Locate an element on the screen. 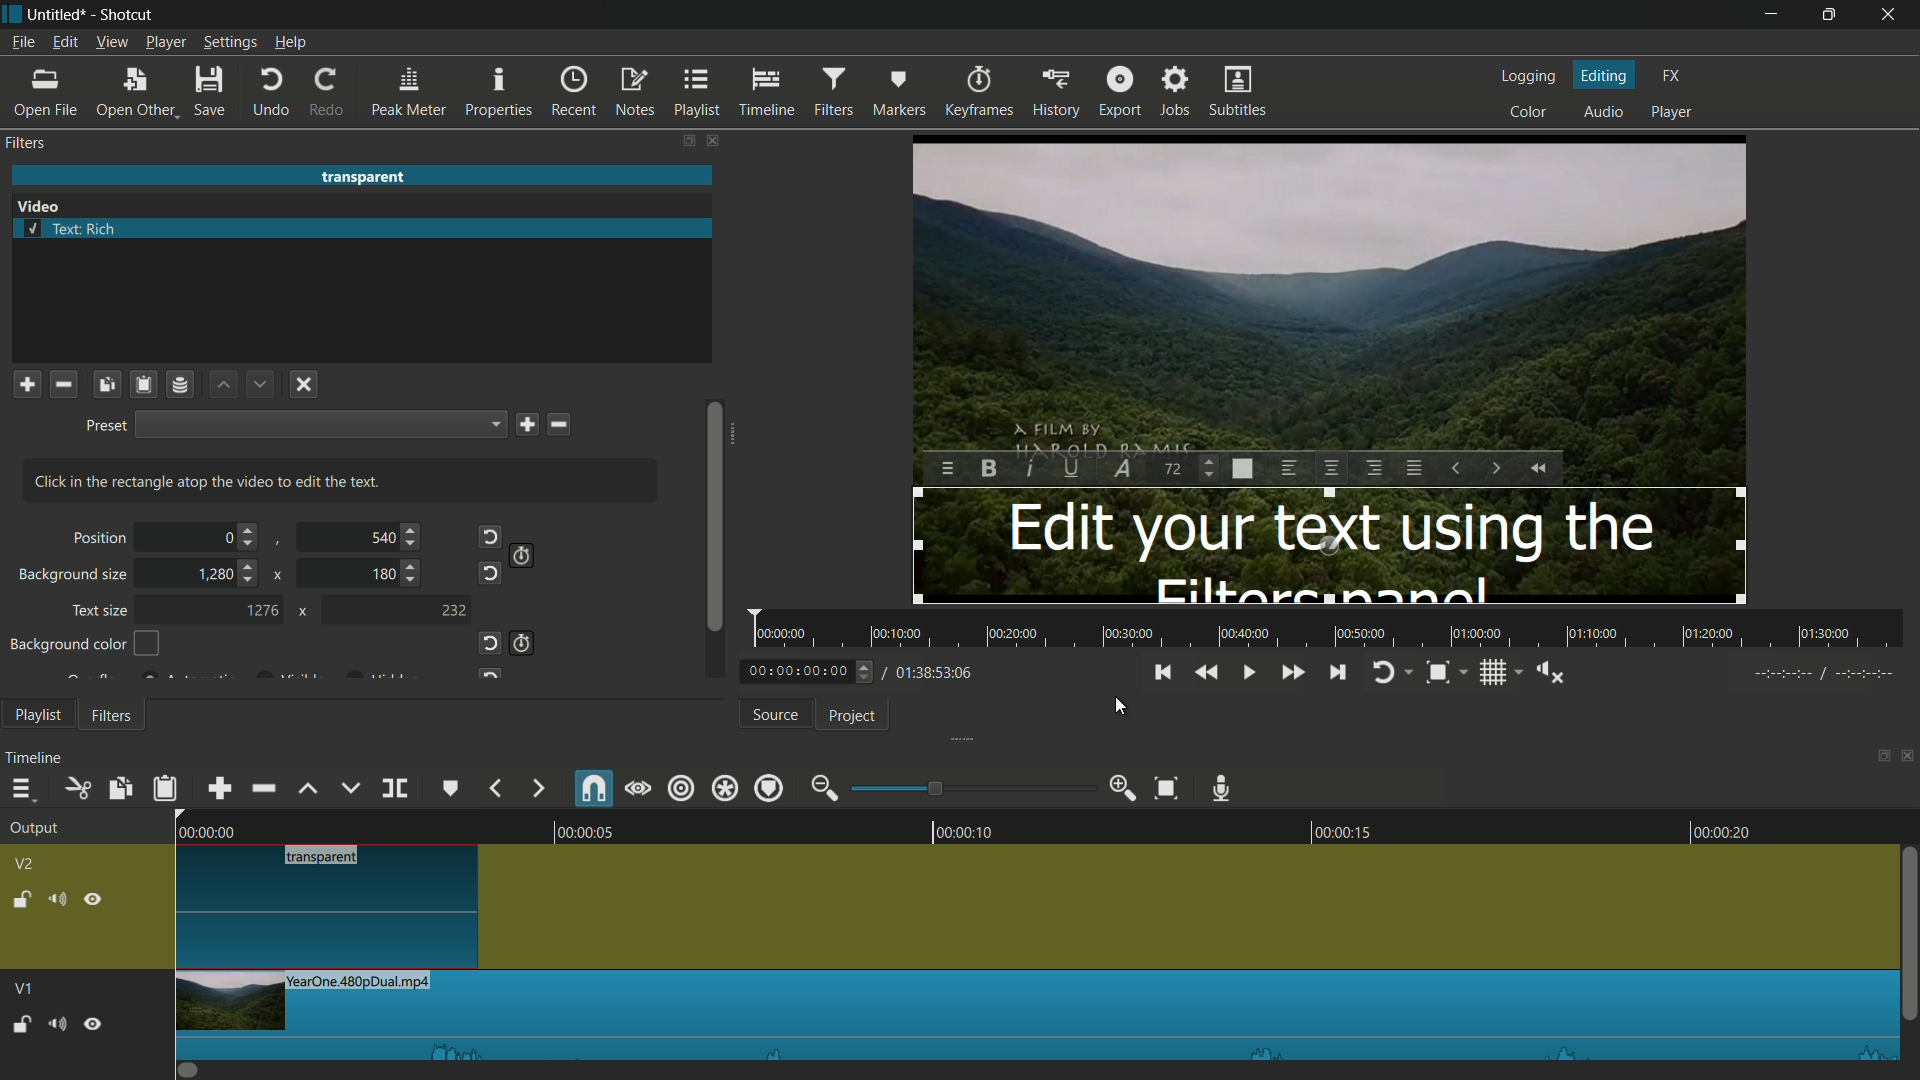  size is located at coordinates (1173, 469).